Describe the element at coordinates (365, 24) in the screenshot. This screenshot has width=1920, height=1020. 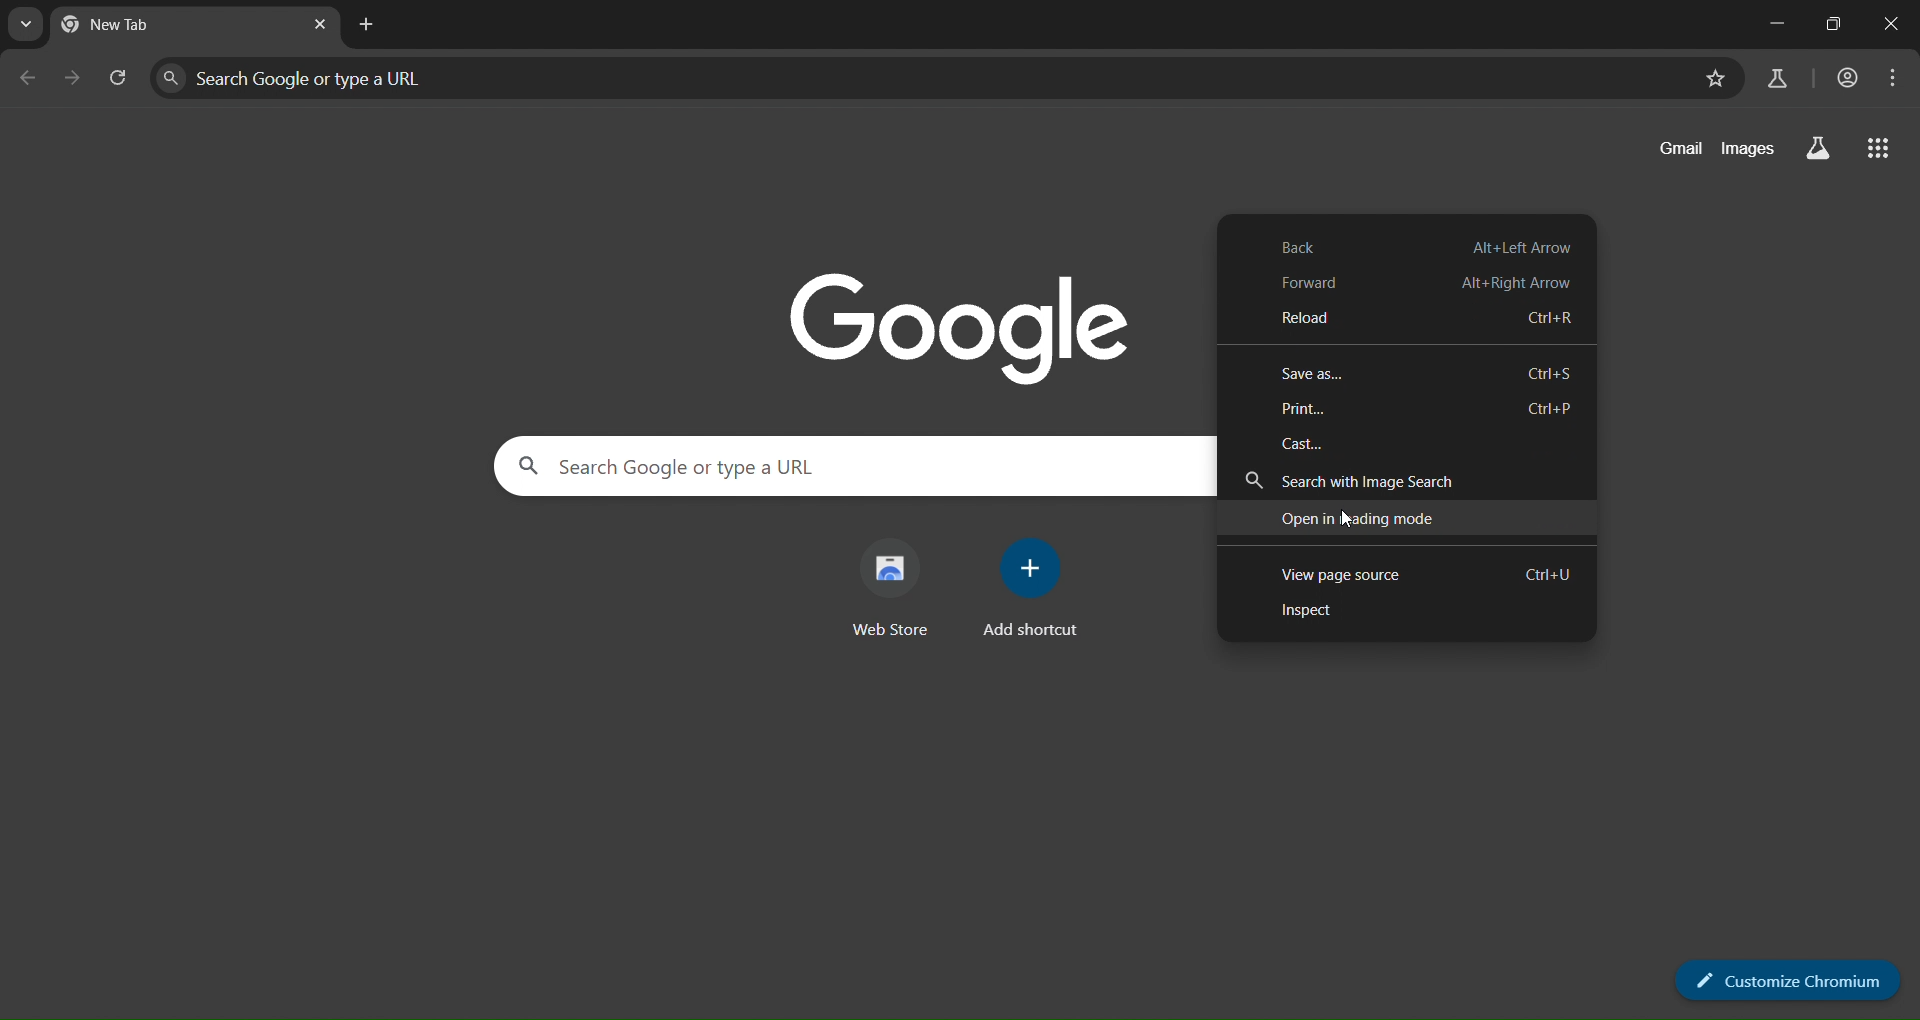
I see `new tab` at that location.